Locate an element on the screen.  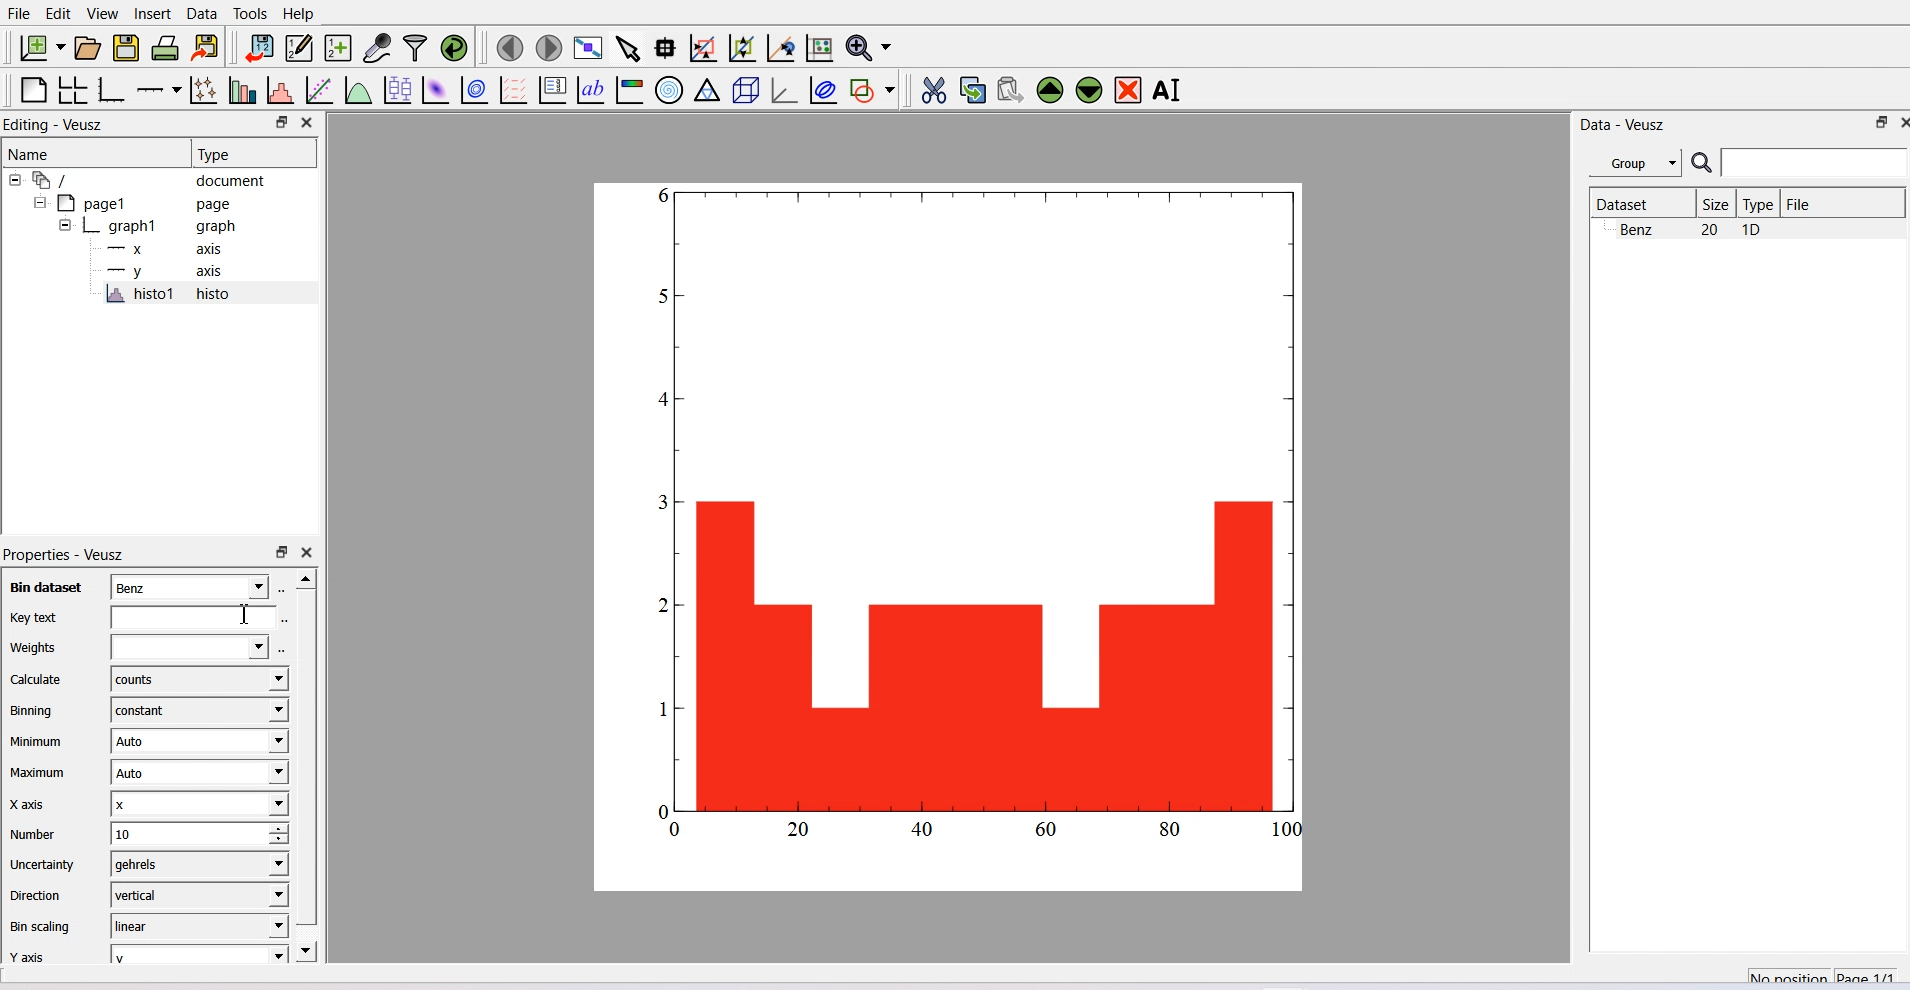
Zoom out of graph axes is located at coordinates (743, 48).